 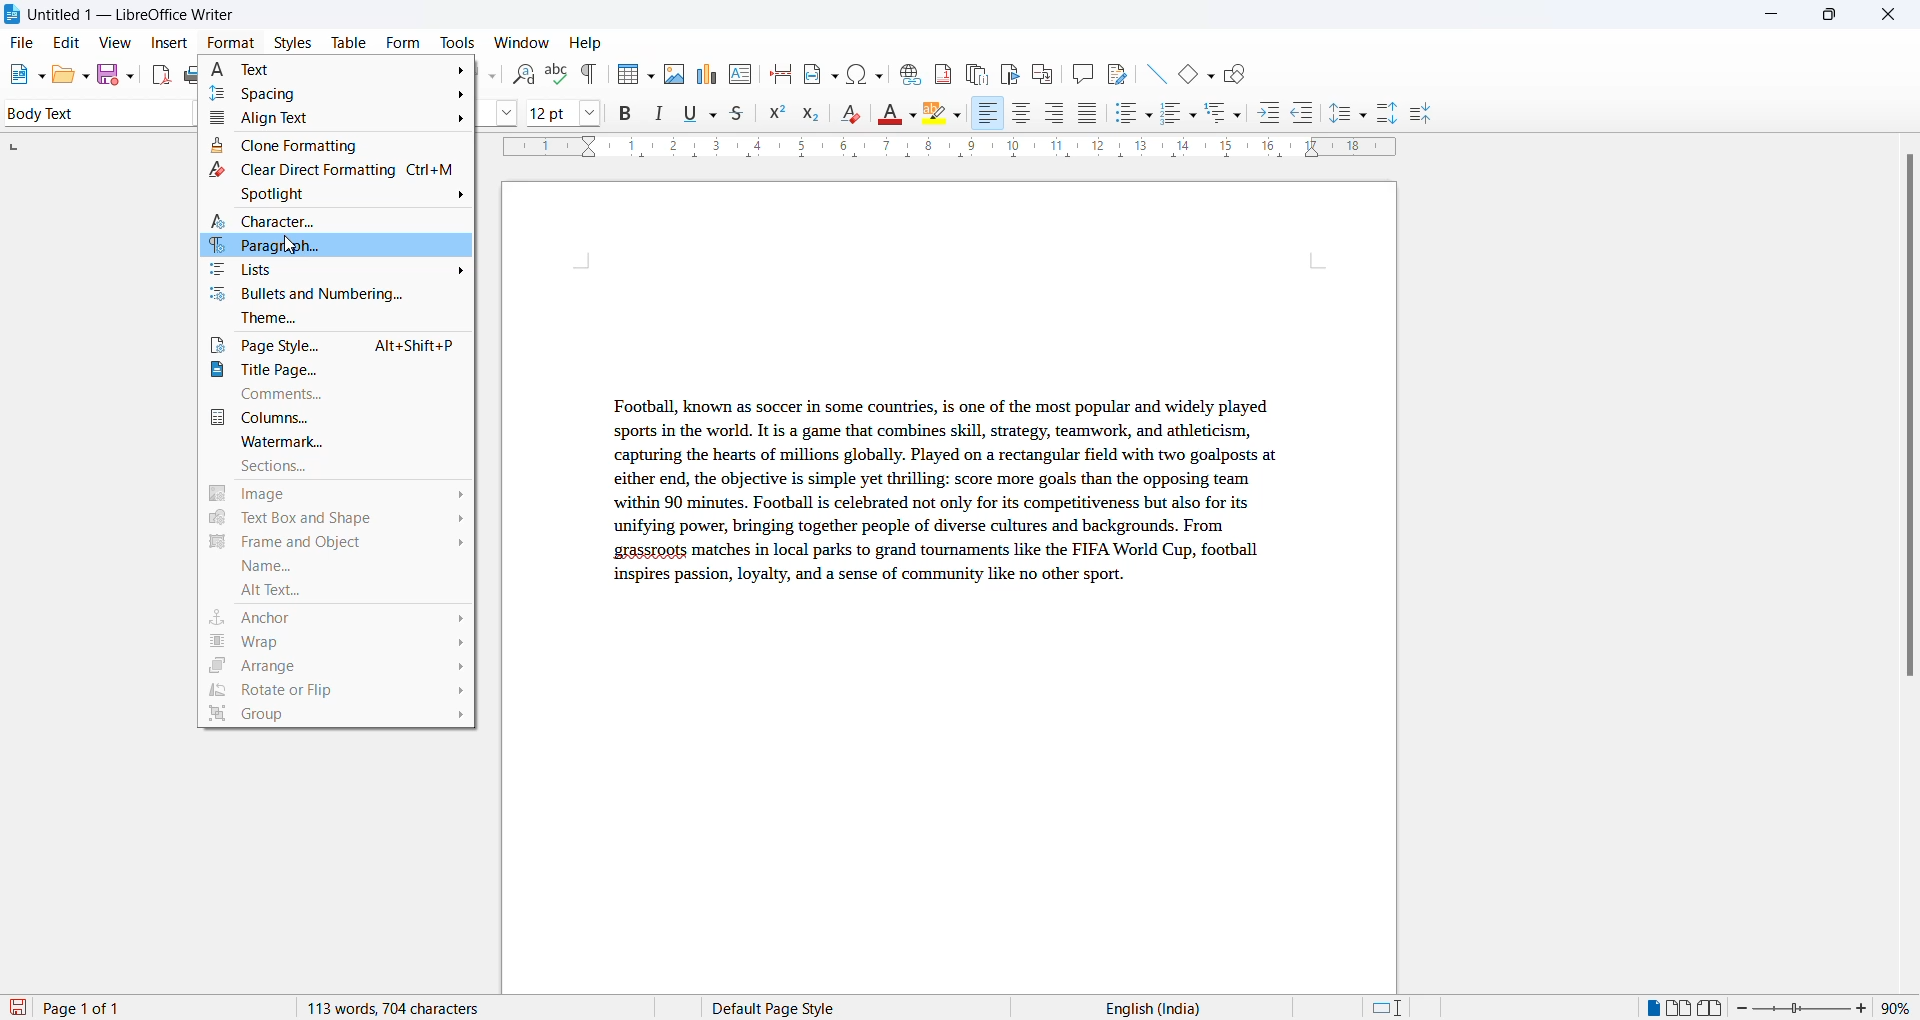 I want to click on new file options, so click(x=22, y=76).